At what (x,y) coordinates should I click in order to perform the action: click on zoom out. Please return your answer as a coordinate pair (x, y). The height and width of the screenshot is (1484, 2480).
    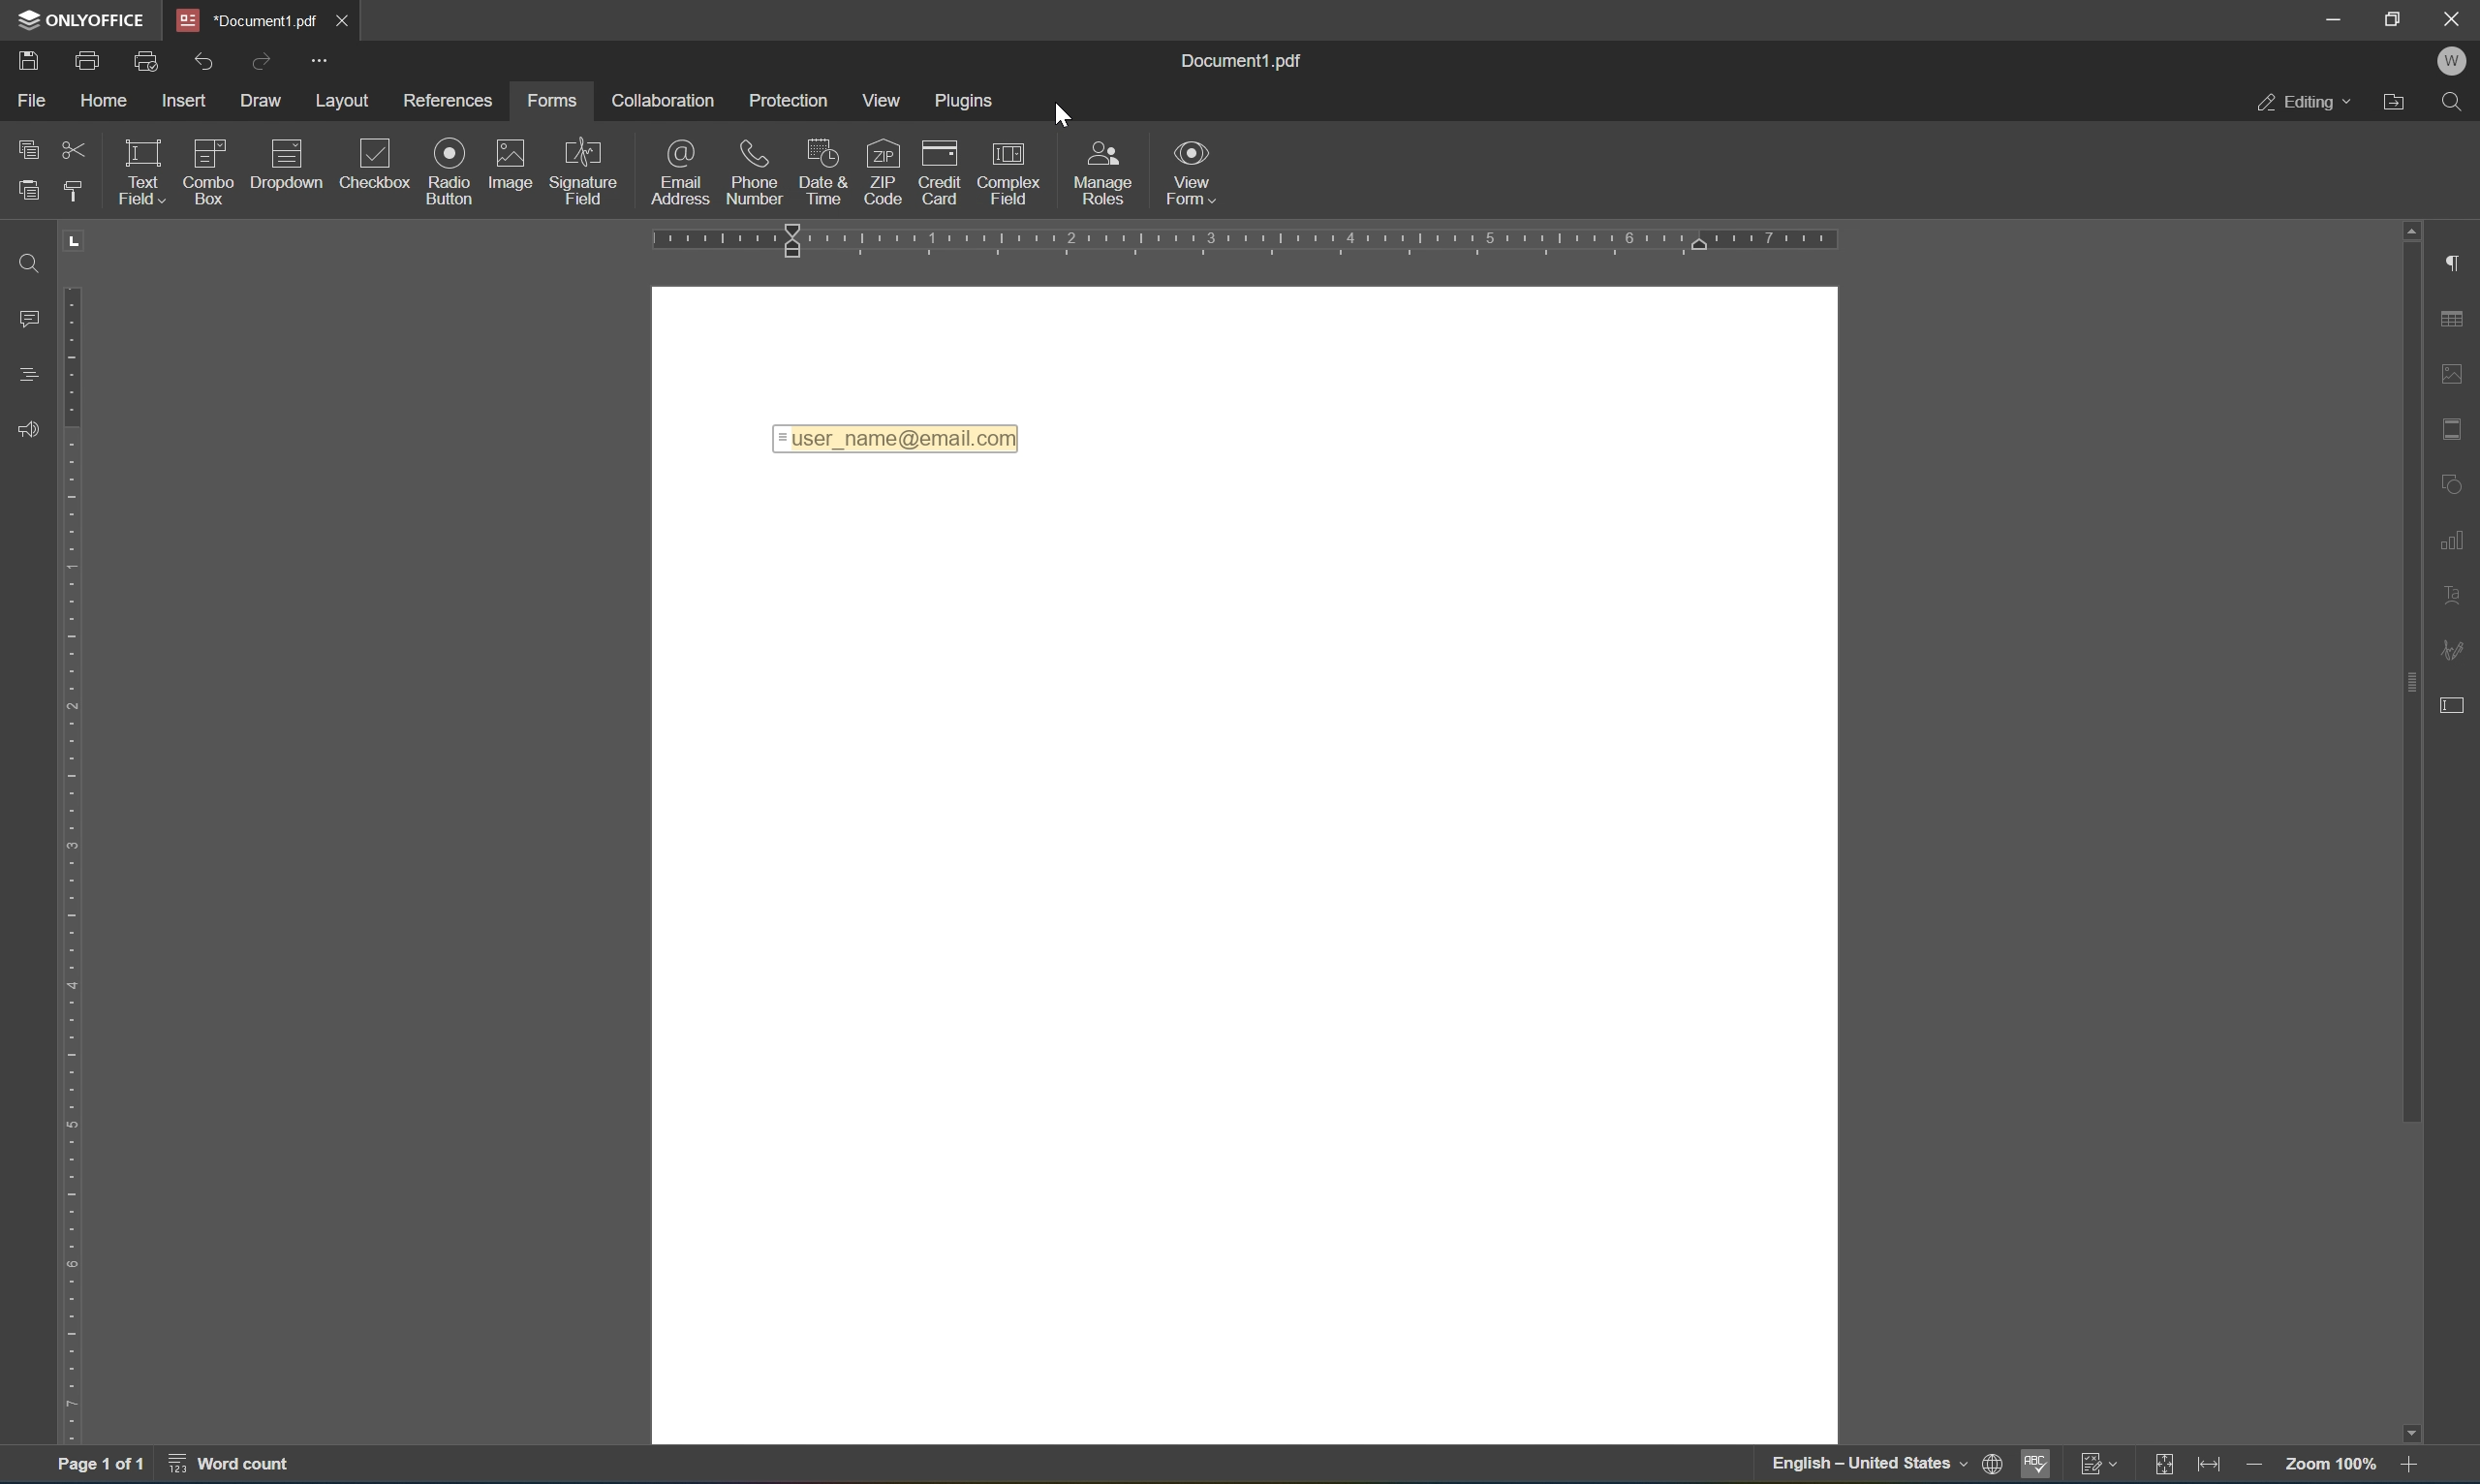
    Looking at the image, I should click on (2252, 1469).